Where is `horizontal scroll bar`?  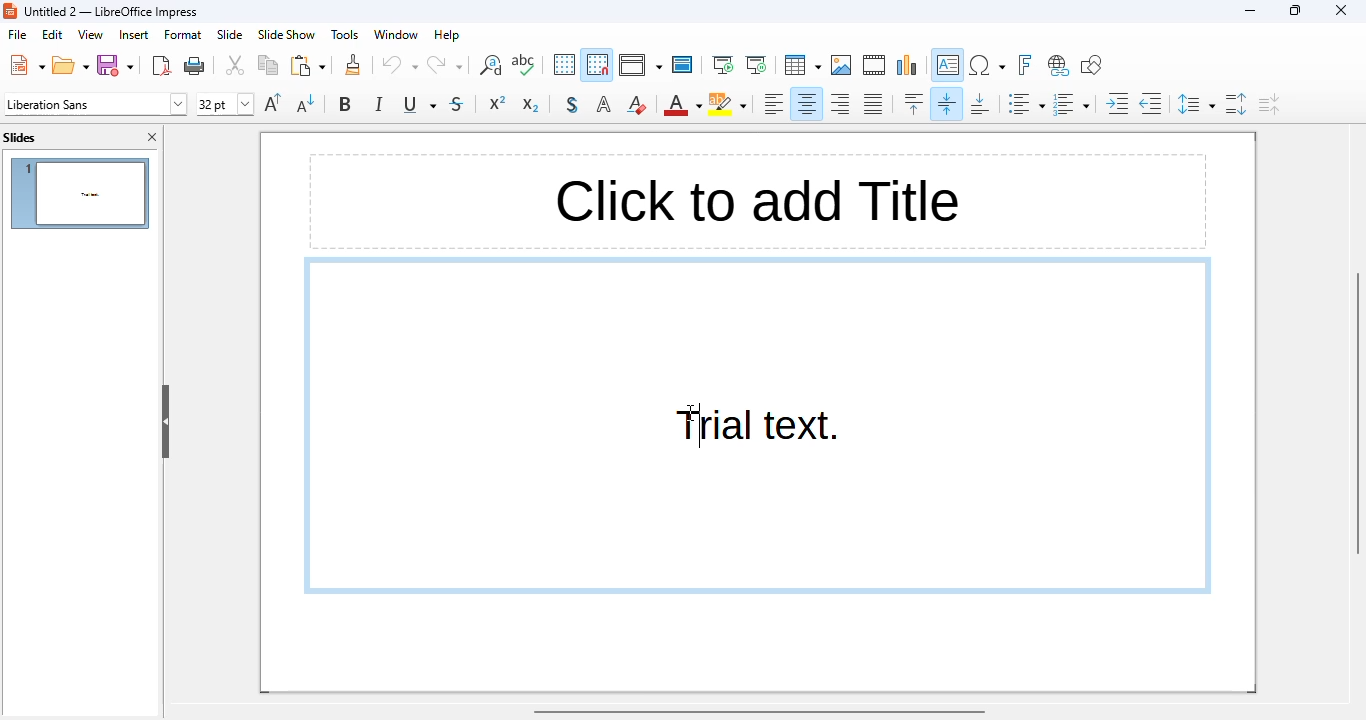 horizontal scroll bar is located at coordinates (760, 712).